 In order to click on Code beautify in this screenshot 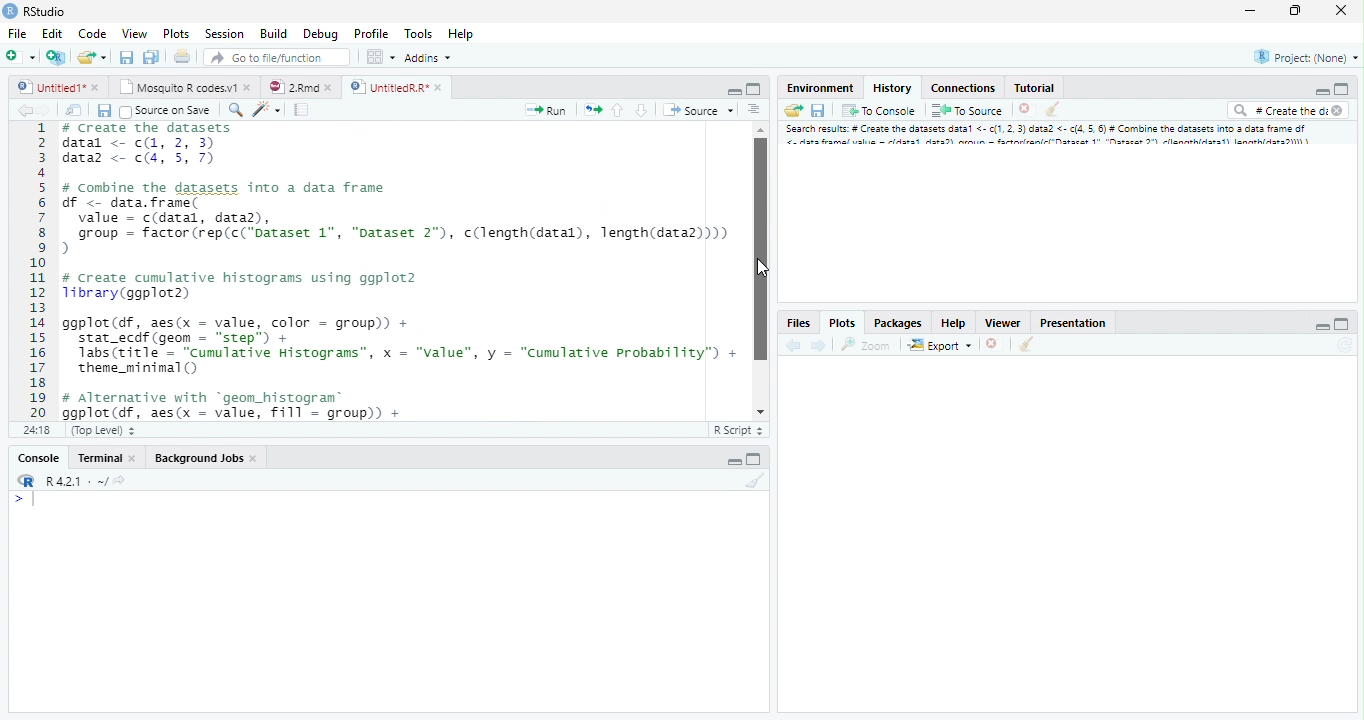, I will do `click(269, 110)`.